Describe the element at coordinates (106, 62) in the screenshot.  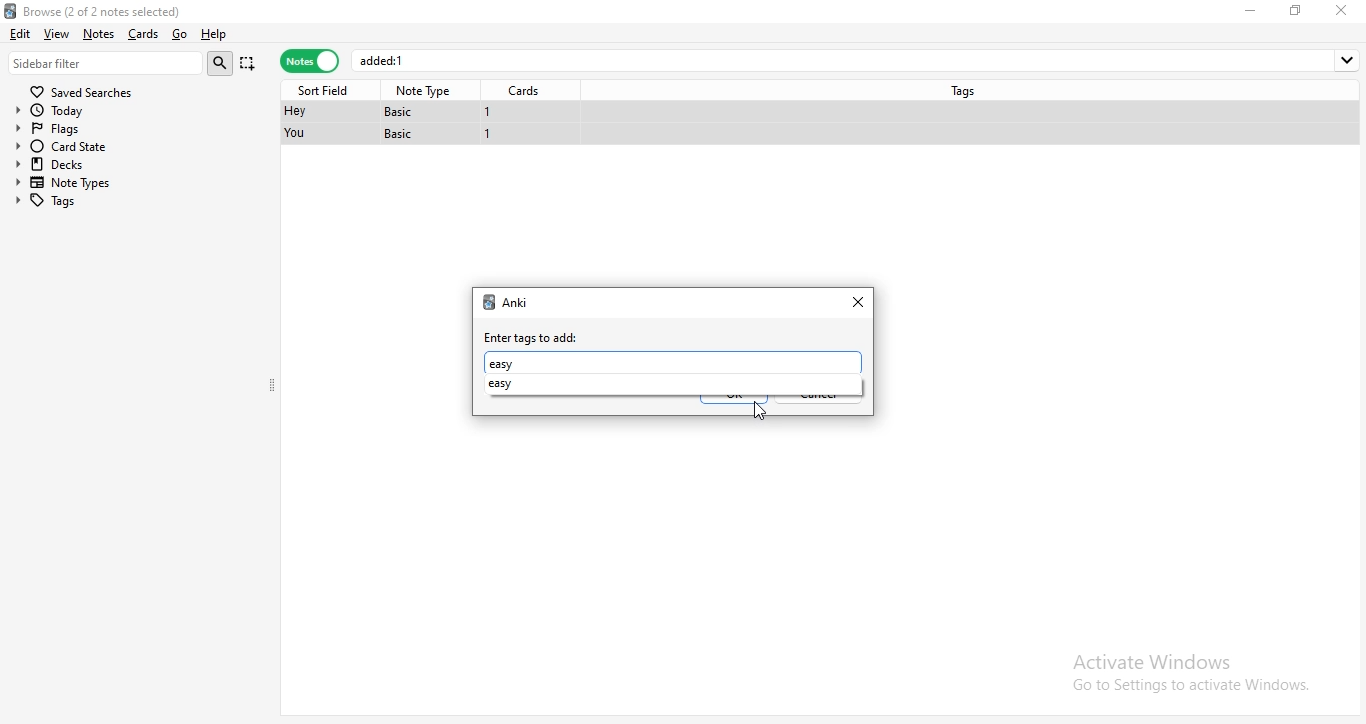
I see `sidebar filter` at that location.